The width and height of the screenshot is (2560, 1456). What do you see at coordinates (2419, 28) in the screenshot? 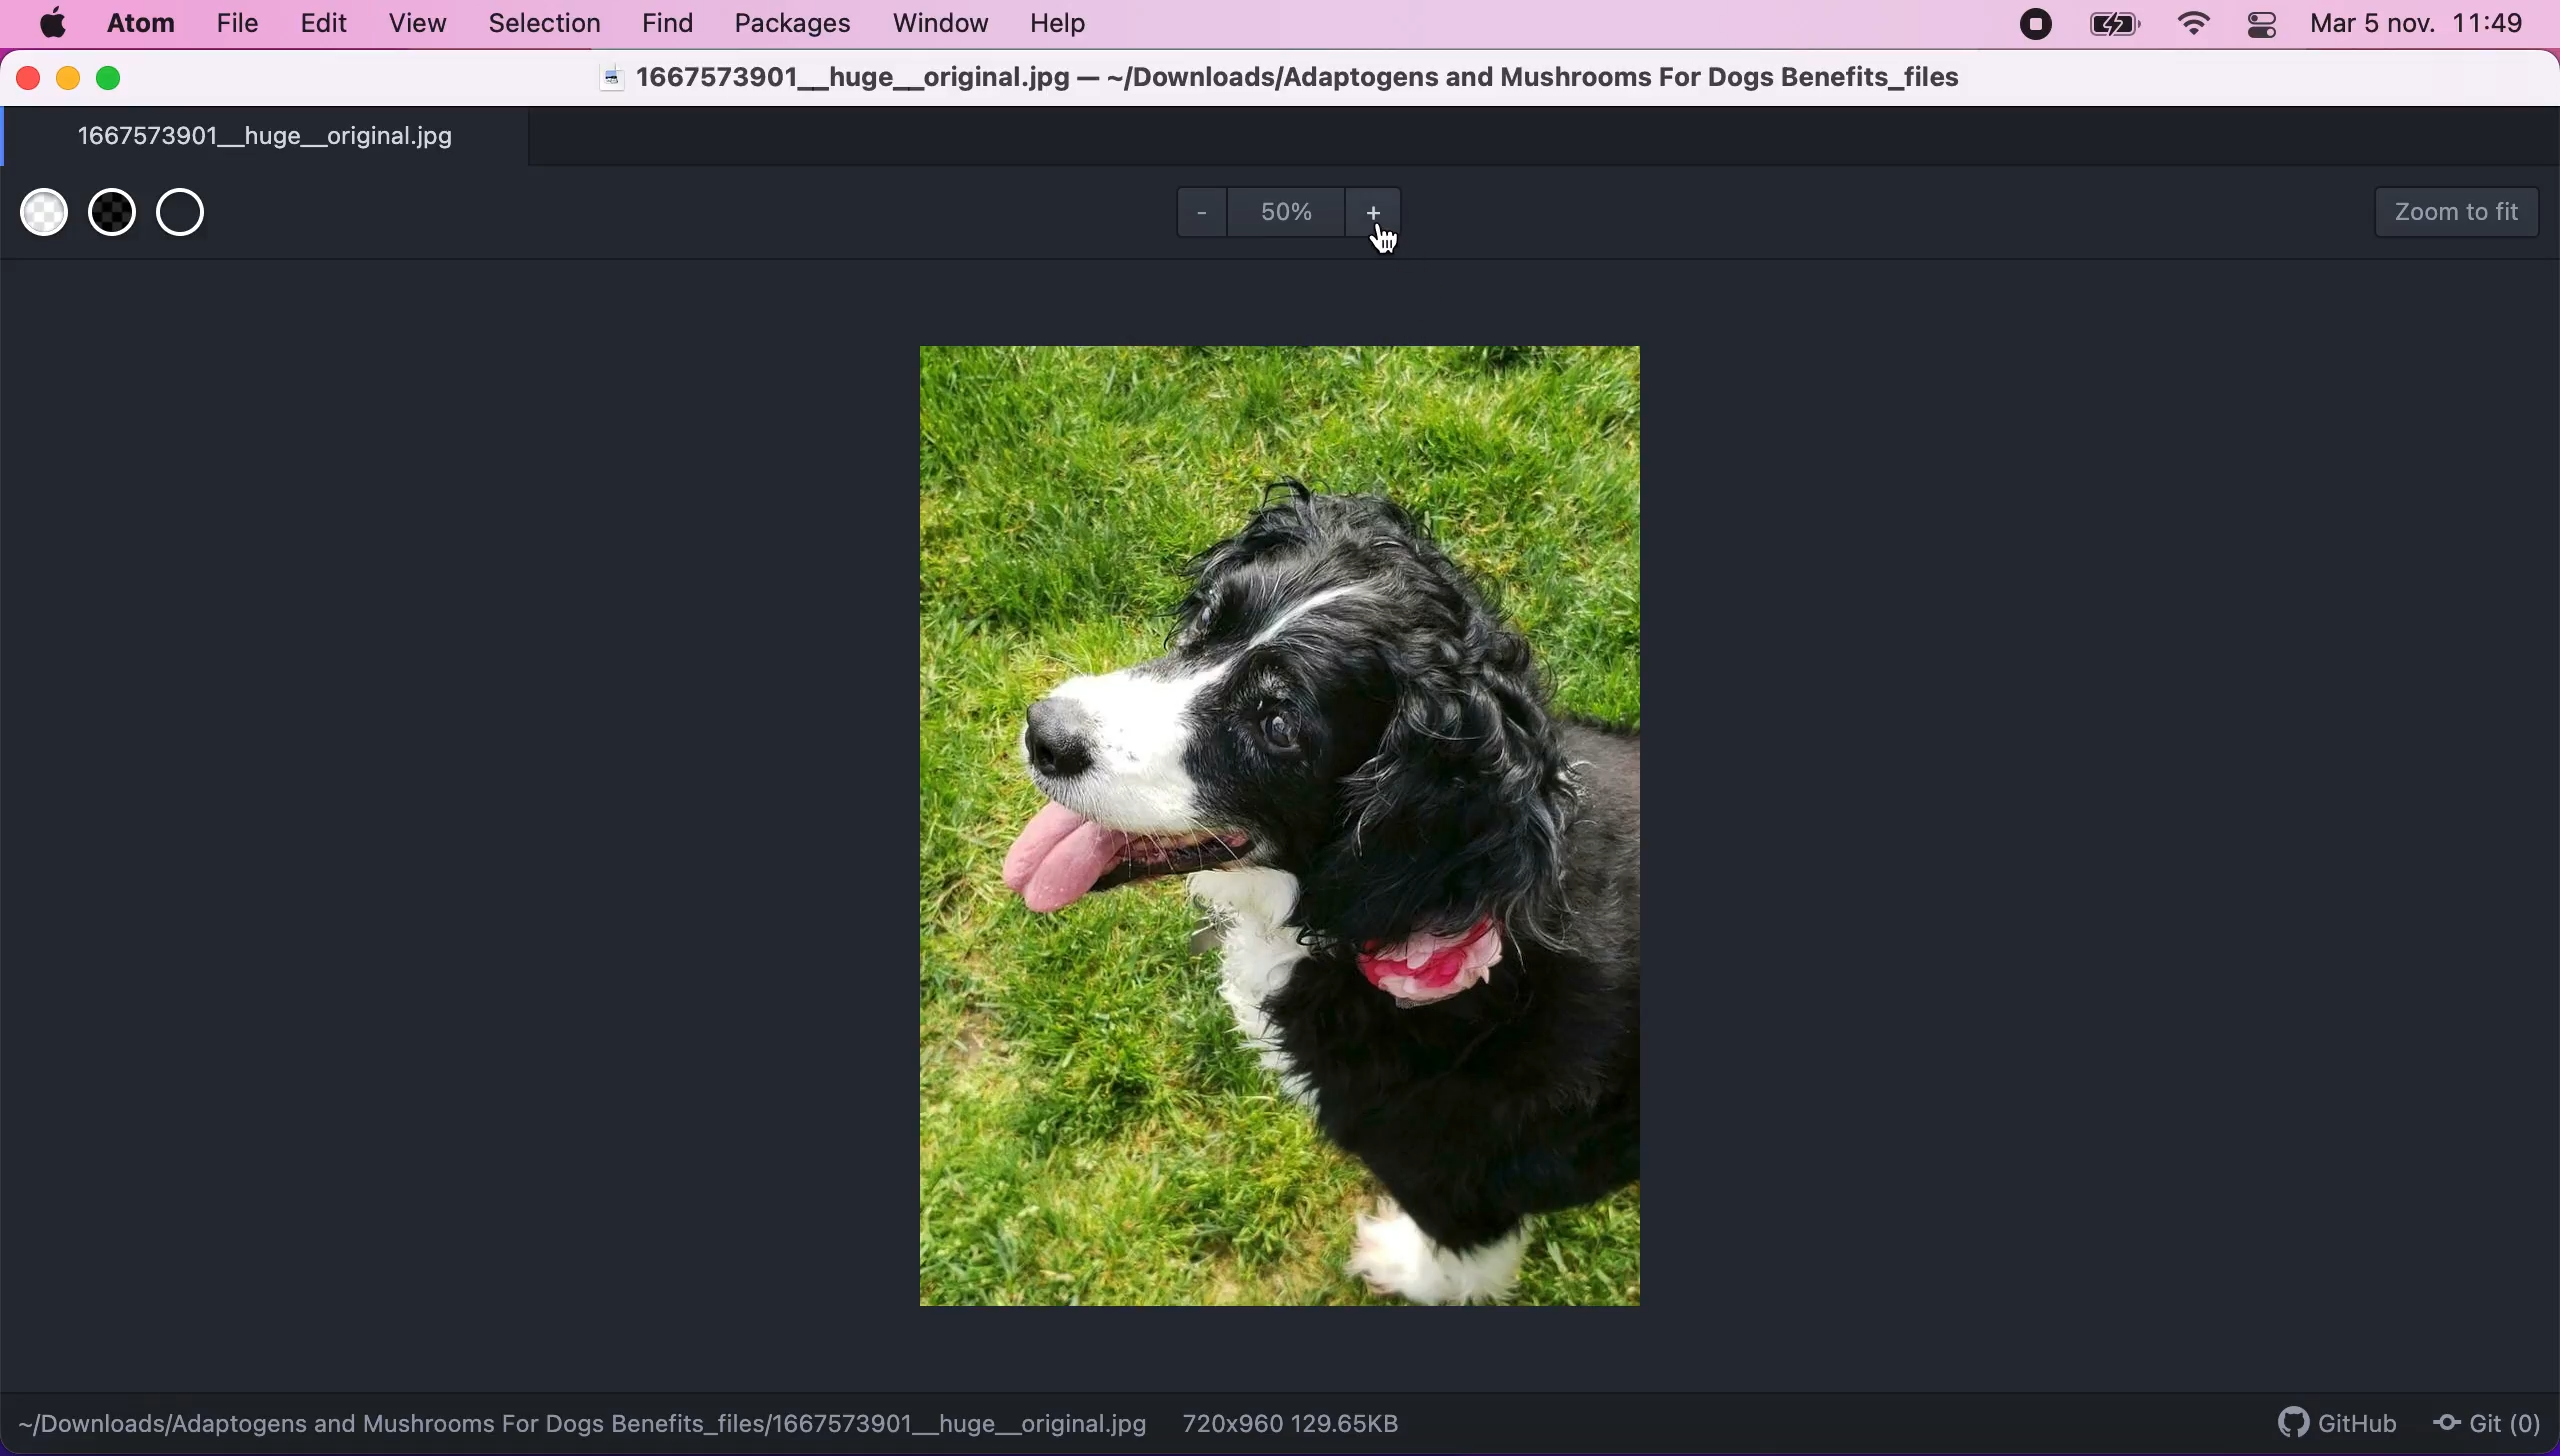
I see `mar 5 nov, 11:49` at bounding box center [2419, 28].